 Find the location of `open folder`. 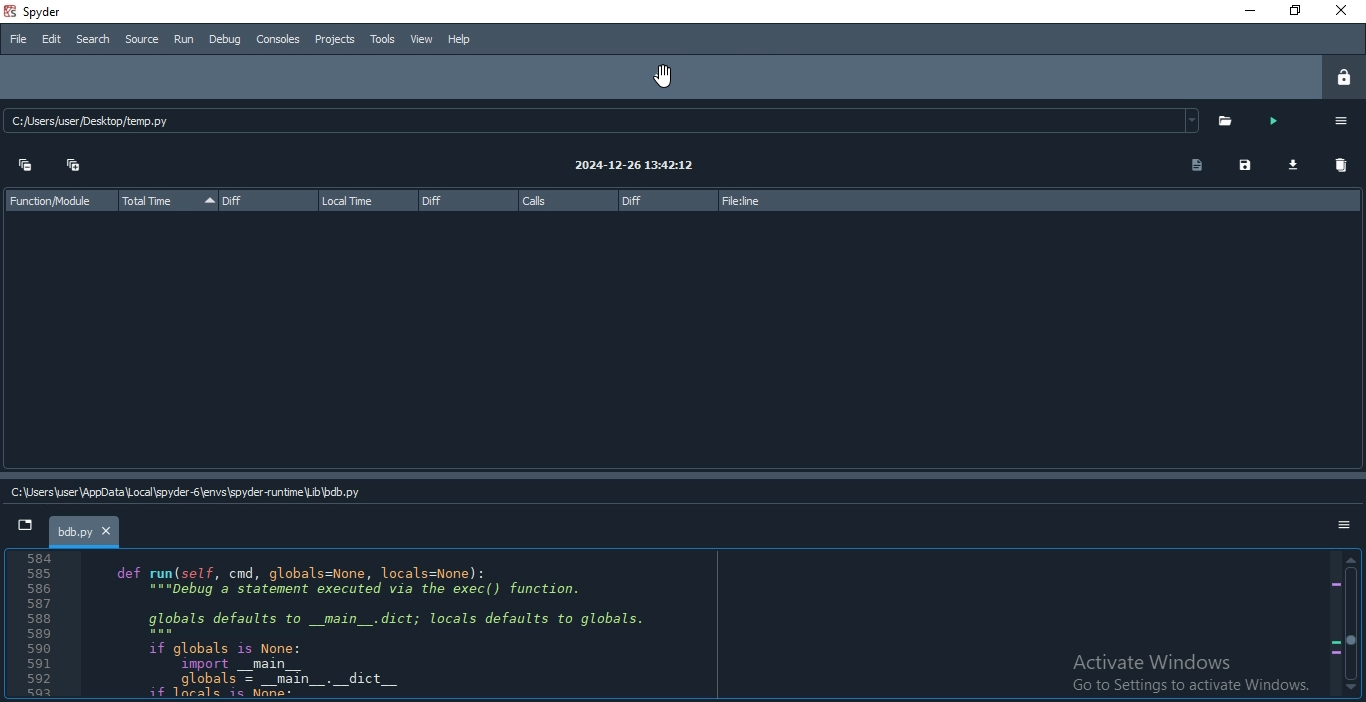

open folder is located at coordinates (1227, 121).